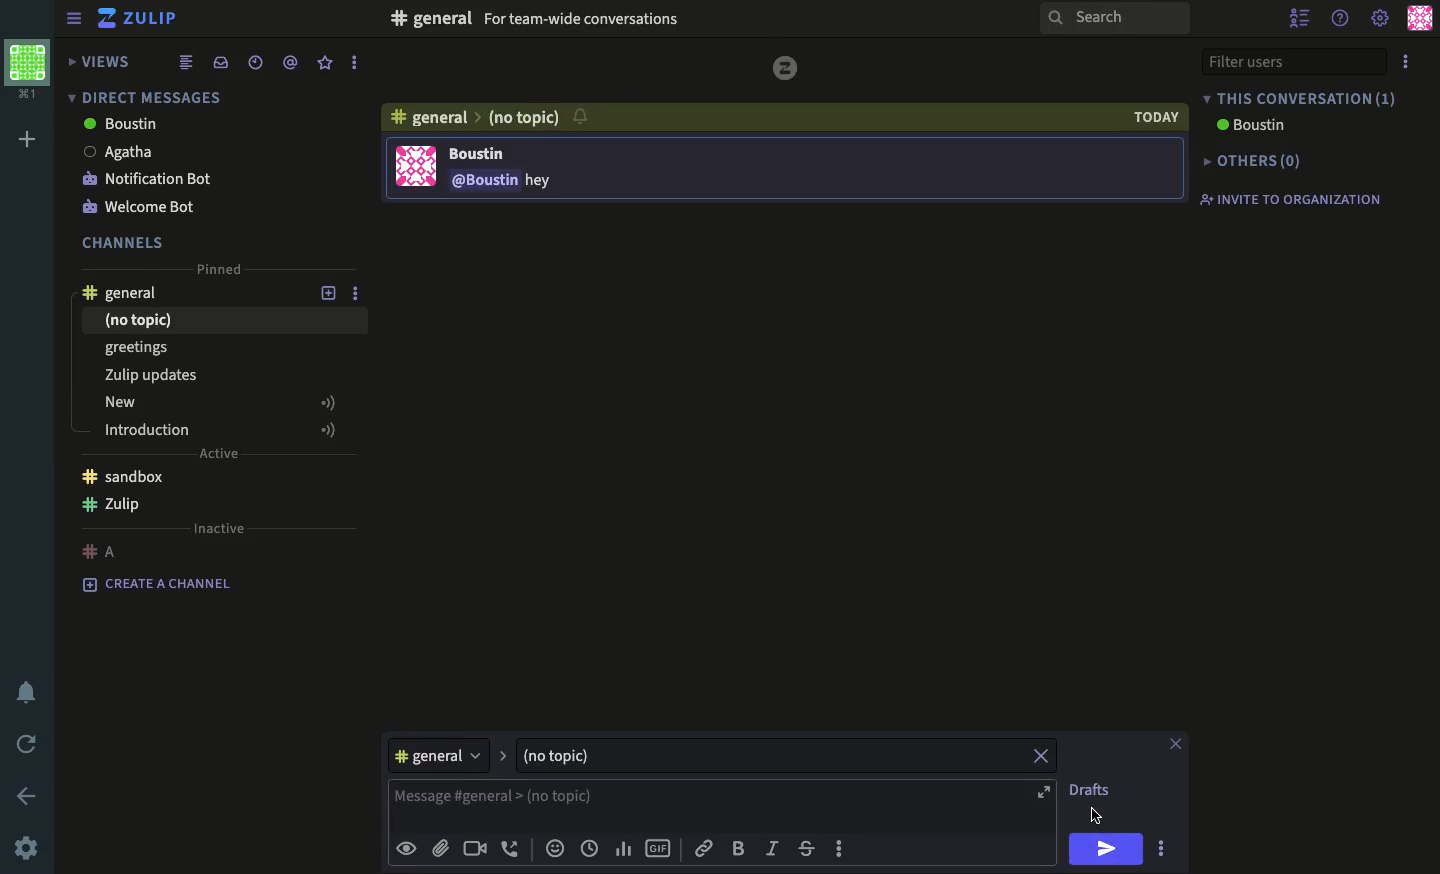  What do you see at coordinates (555, 848) in the screenshot?
I see `emoji` at bounding box center [555, 848].